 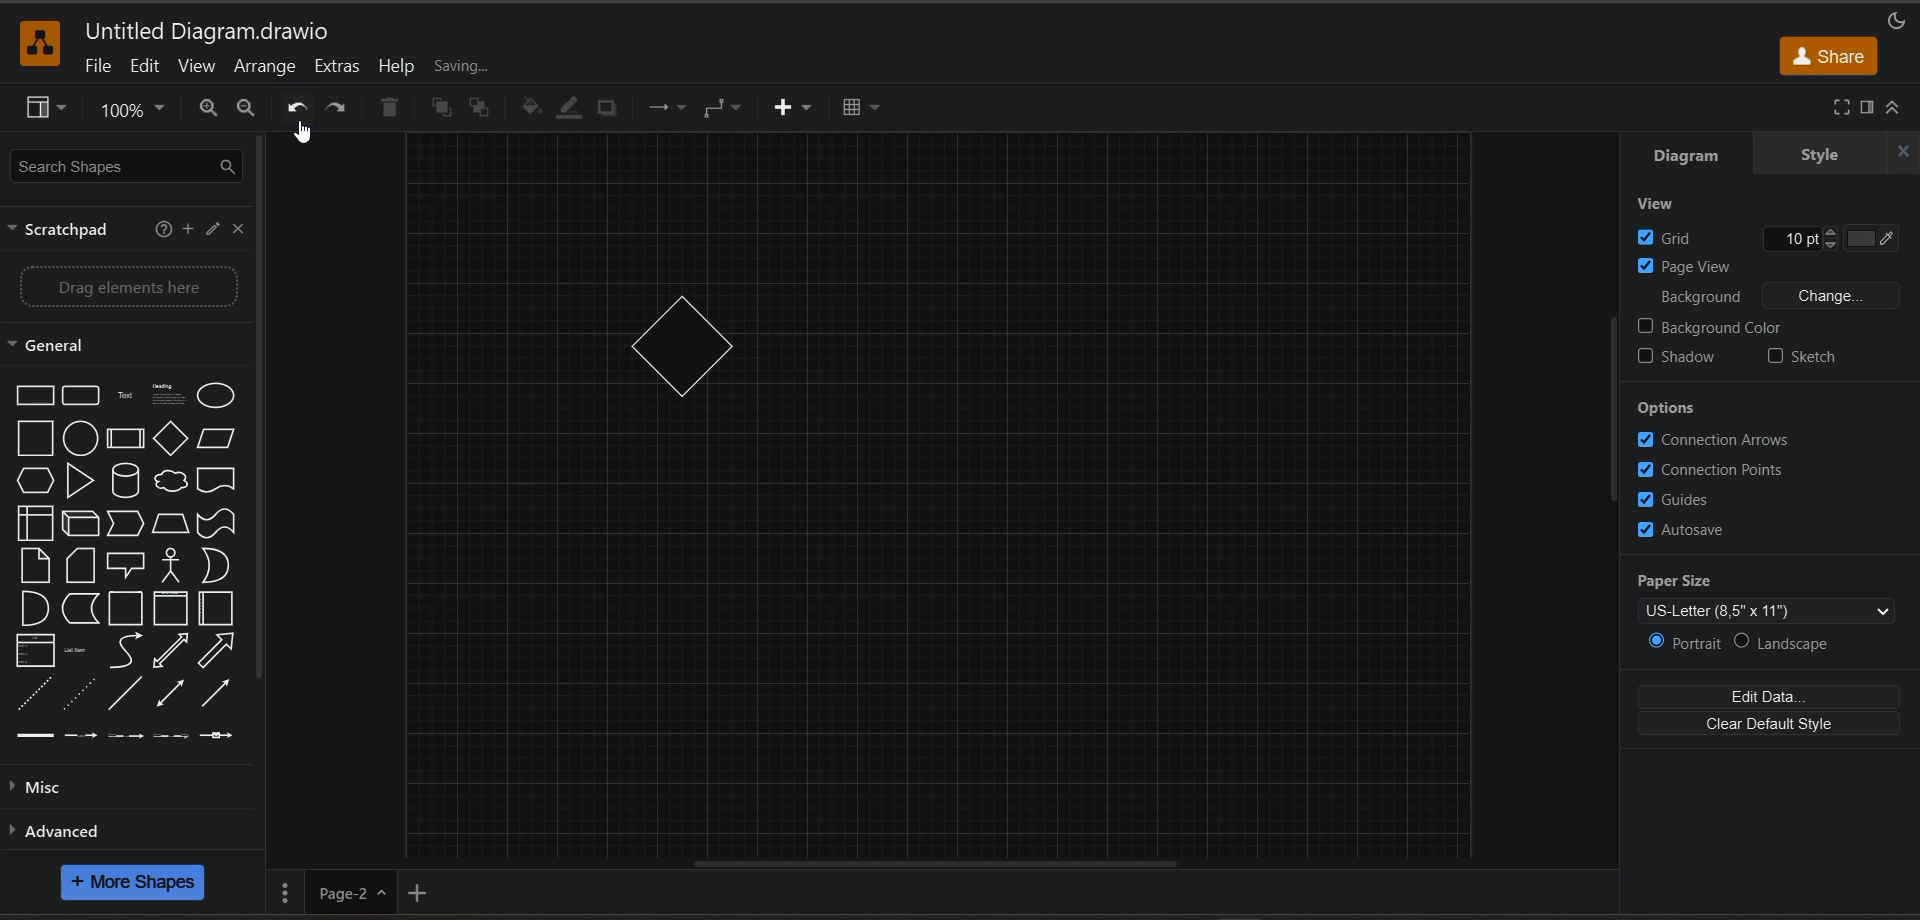 I want to click on collapse/expand, so click(x=1897, y=105).